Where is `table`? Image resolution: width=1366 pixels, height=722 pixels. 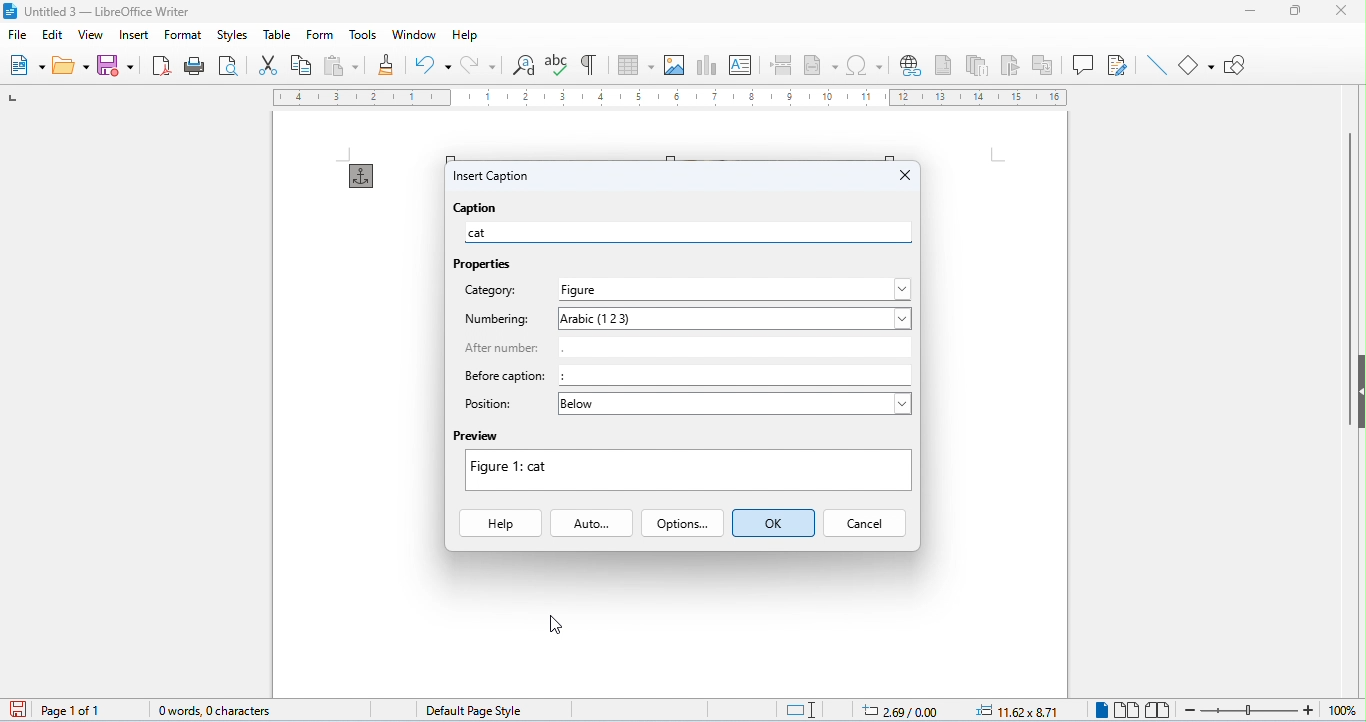 table is located at coordinates (275, 34).